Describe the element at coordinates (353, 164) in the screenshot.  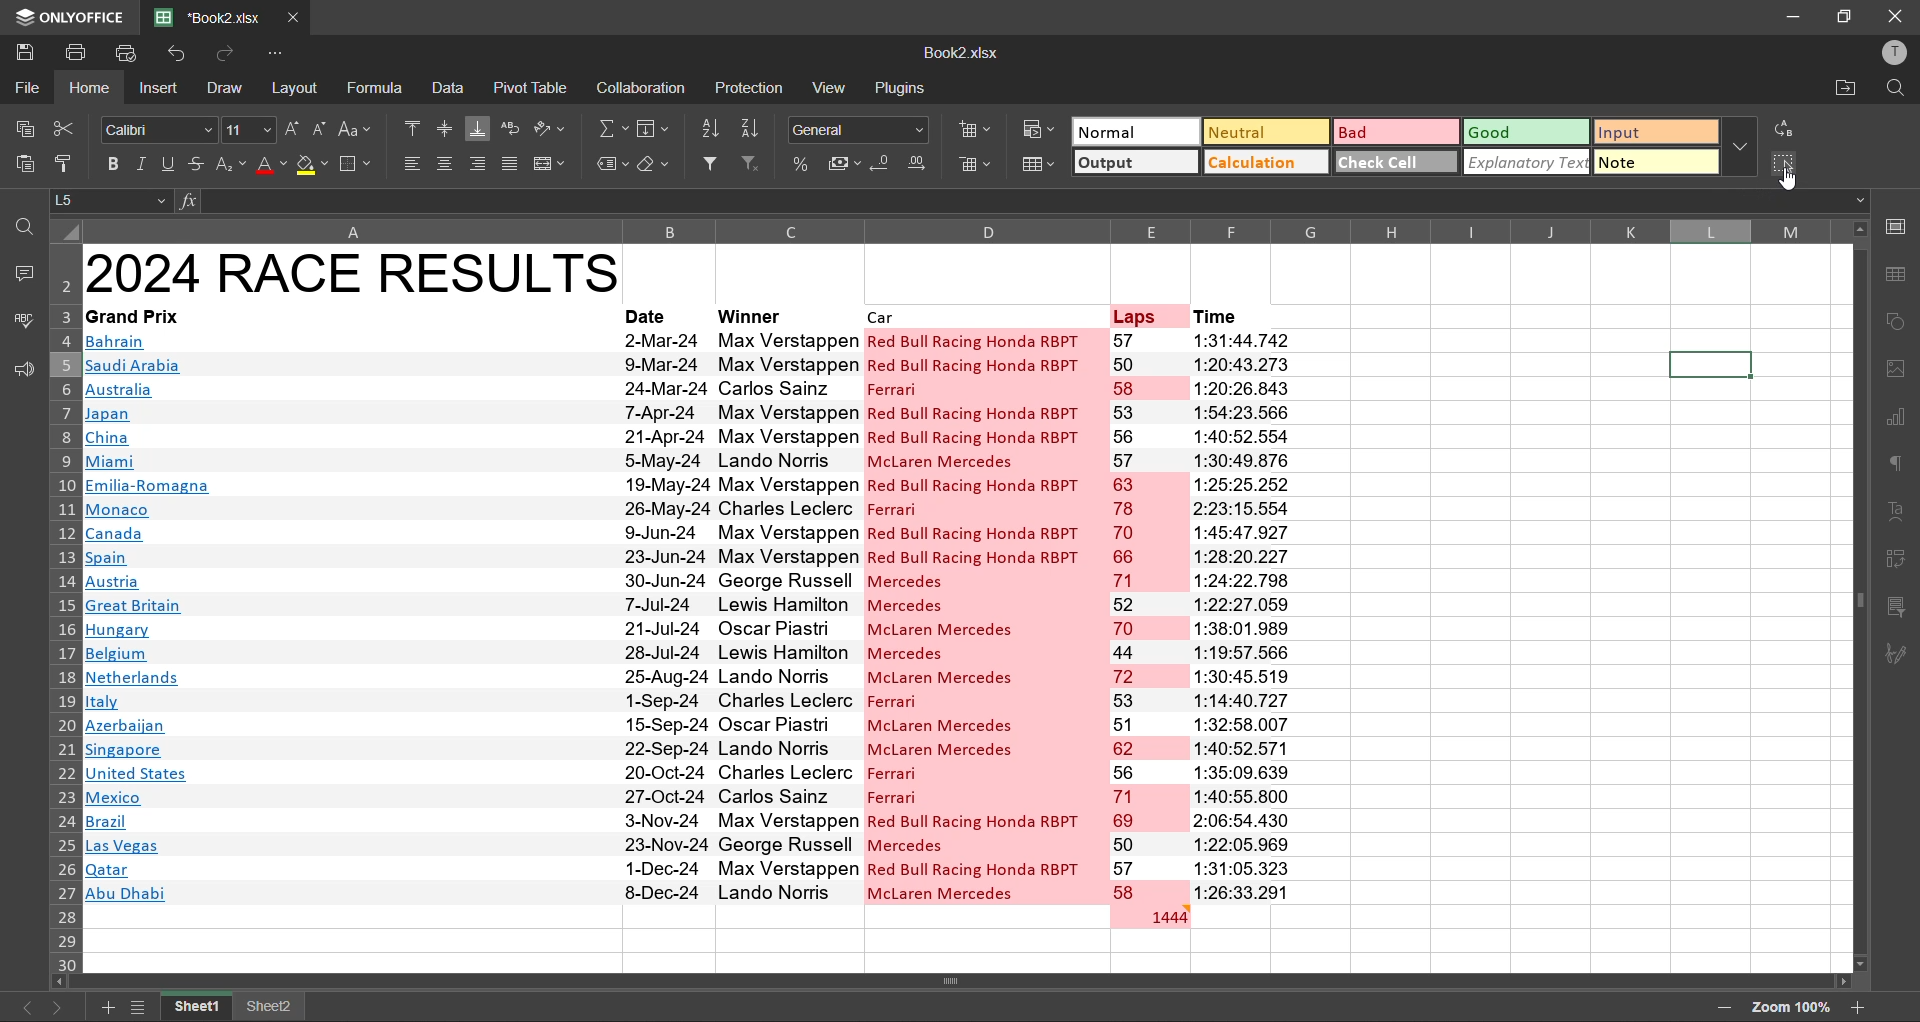
I see `borders` at that location.